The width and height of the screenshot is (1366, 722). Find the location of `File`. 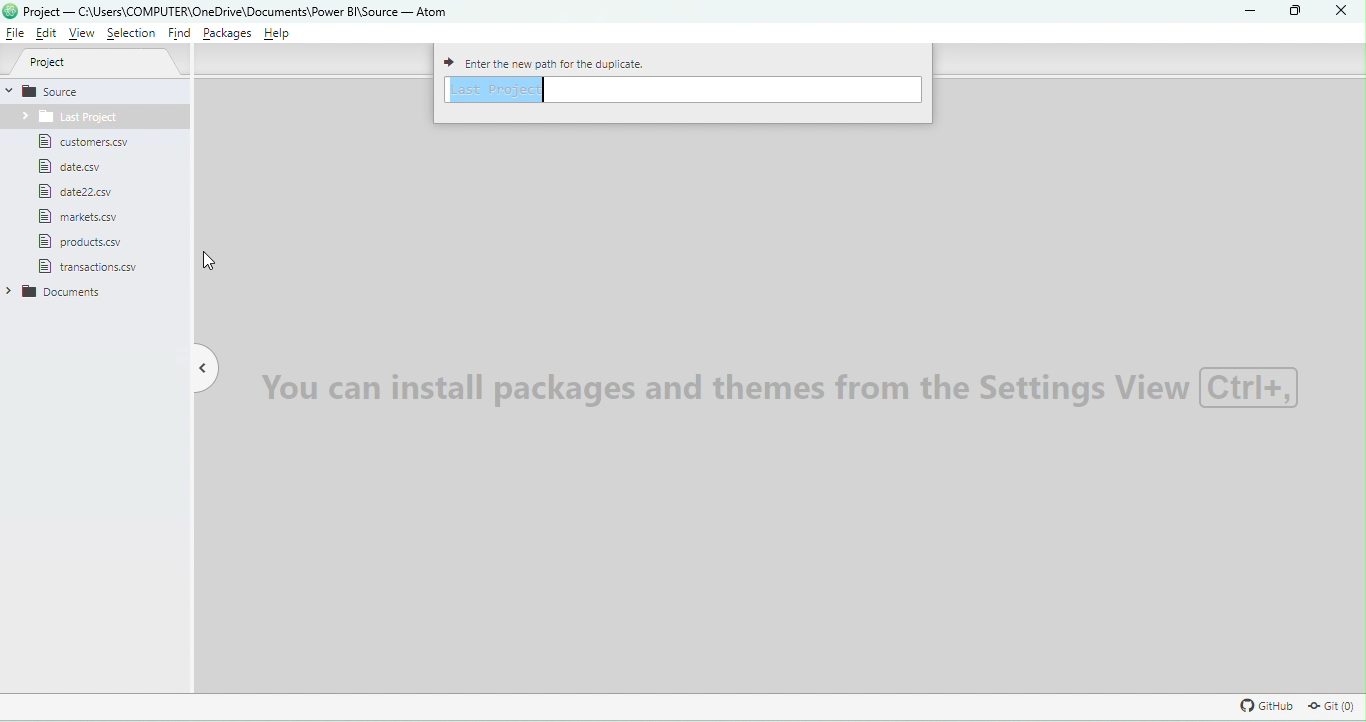

File is located at coordinates (74, 167).